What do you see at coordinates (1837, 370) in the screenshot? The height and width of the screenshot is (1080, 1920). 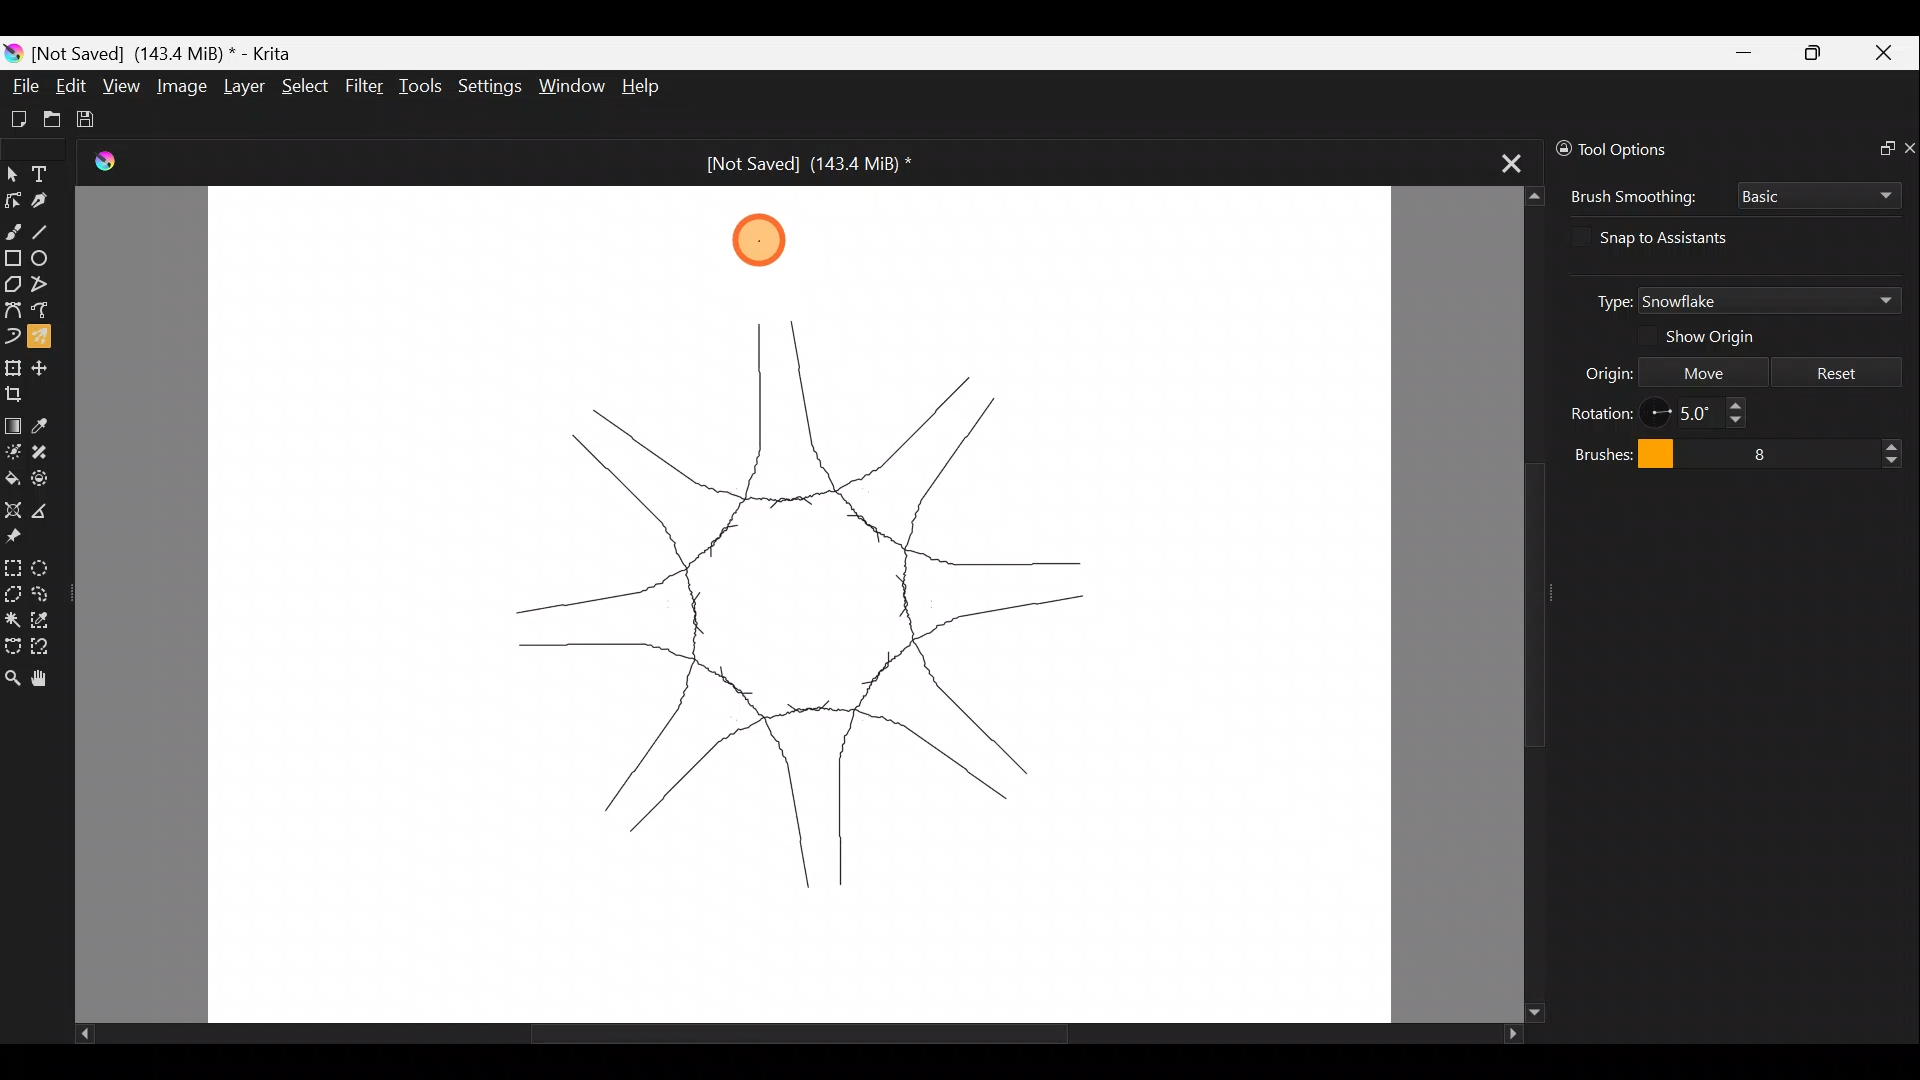 I see `Reset` at bounding box center [1837, 370].